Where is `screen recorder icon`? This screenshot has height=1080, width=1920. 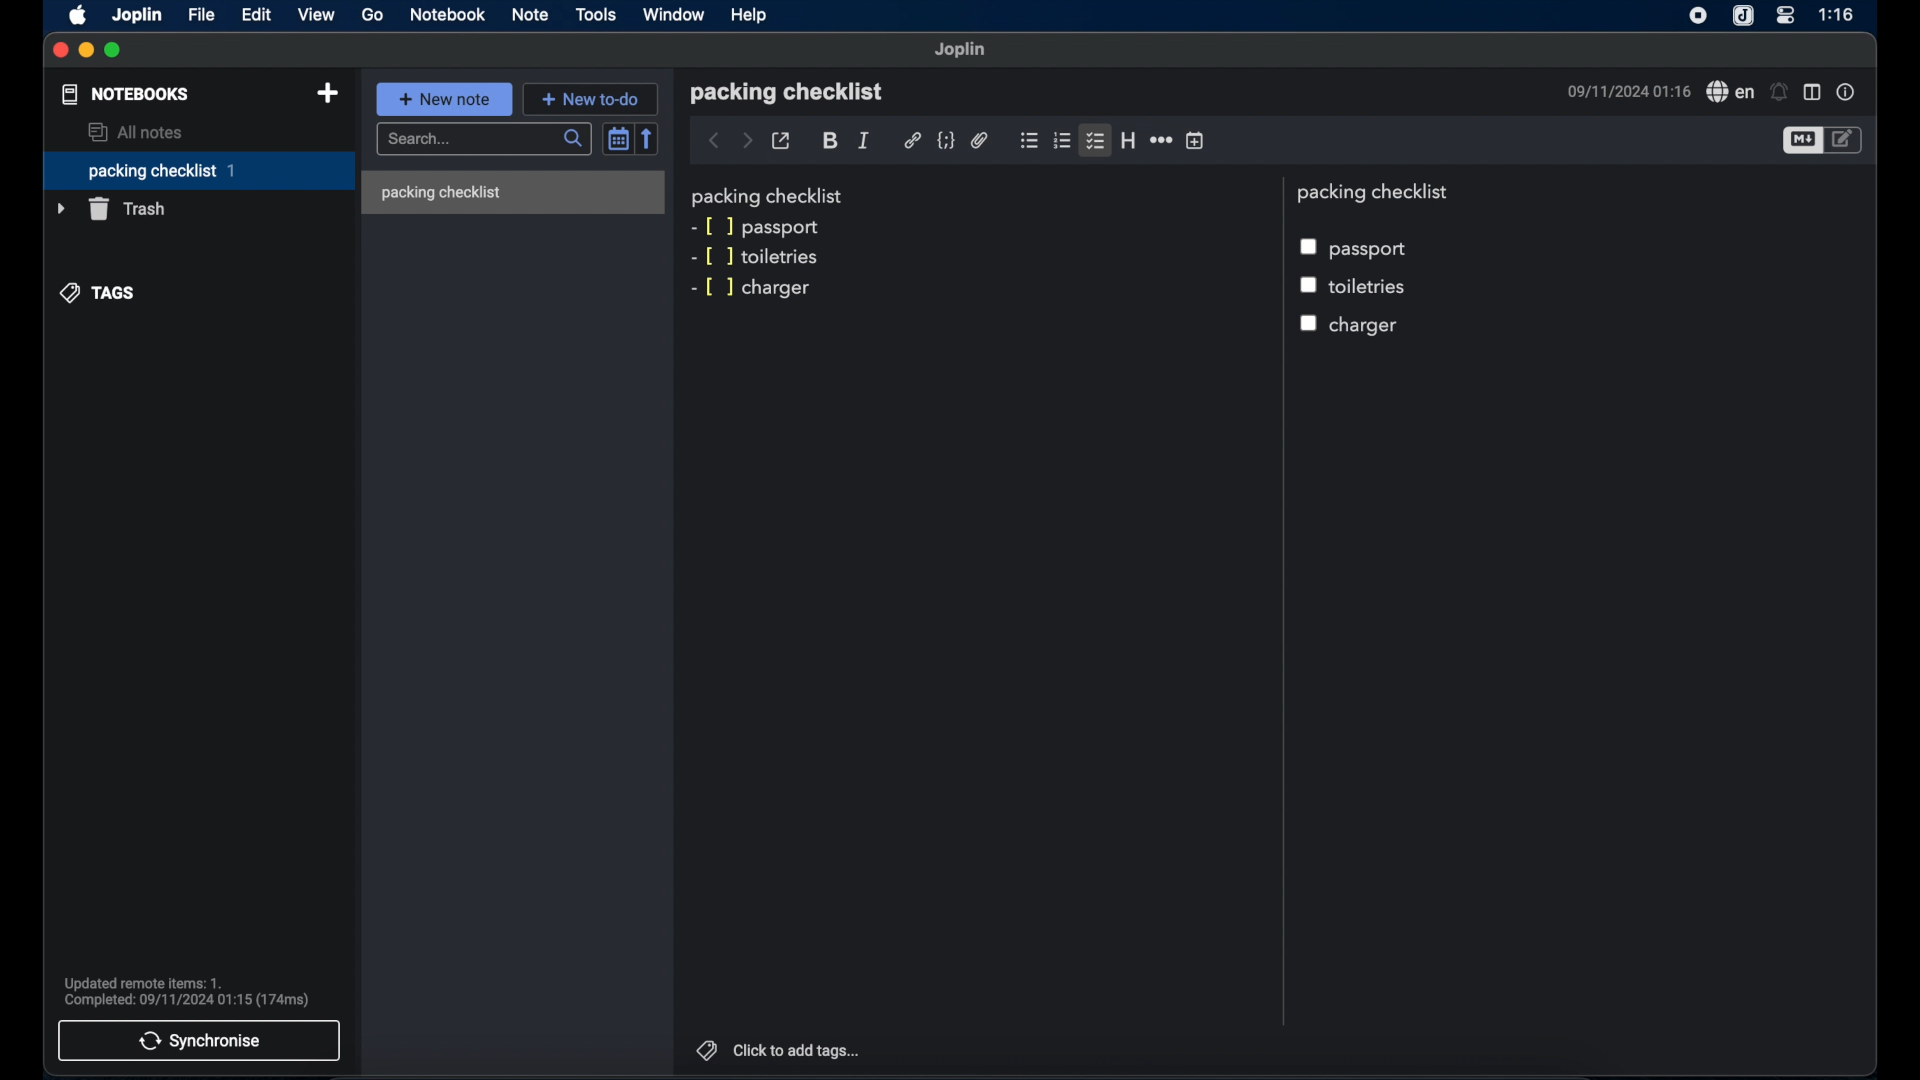
screen recorder icon is located at coordinates (1699, 17).